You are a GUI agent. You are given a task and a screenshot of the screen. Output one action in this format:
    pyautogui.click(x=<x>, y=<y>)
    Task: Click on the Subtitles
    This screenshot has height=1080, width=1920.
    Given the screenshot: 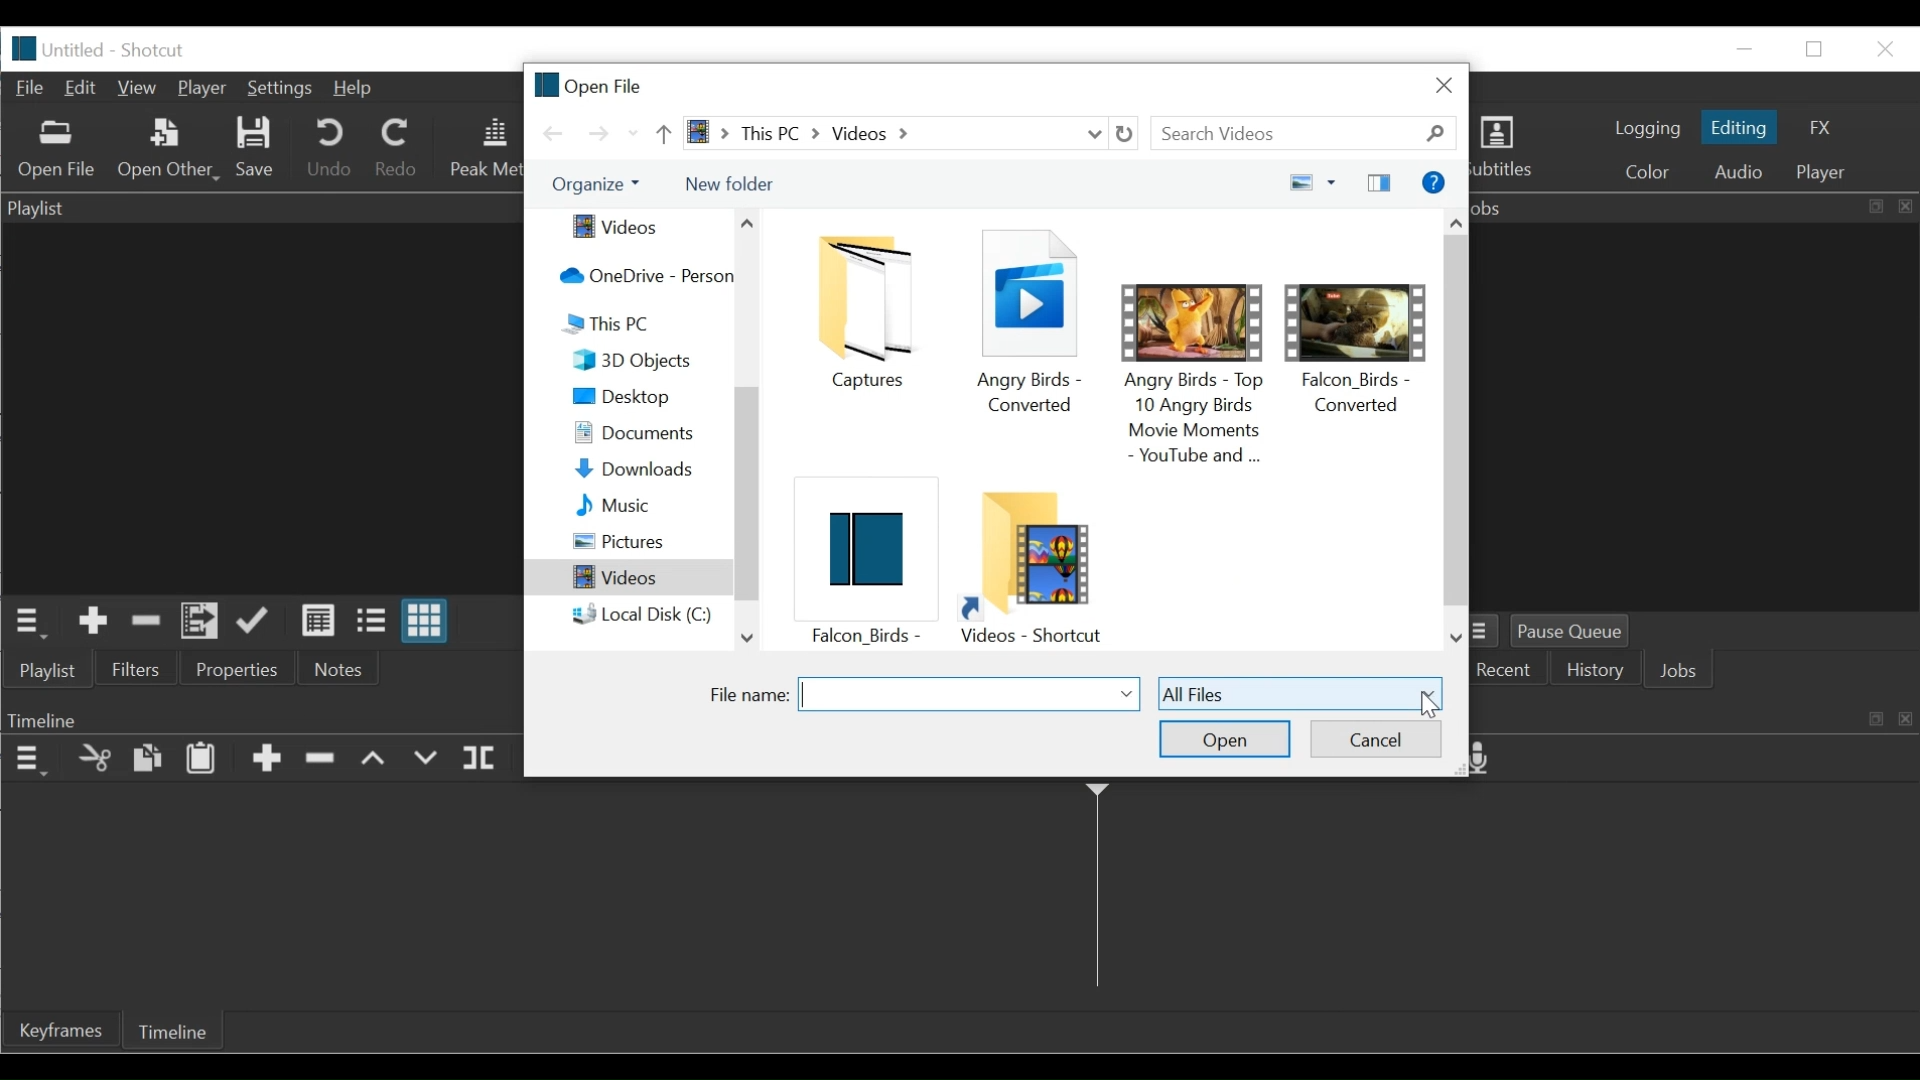 What is the action you would take?
    pyautogui.click(x=1513, y=150)
    